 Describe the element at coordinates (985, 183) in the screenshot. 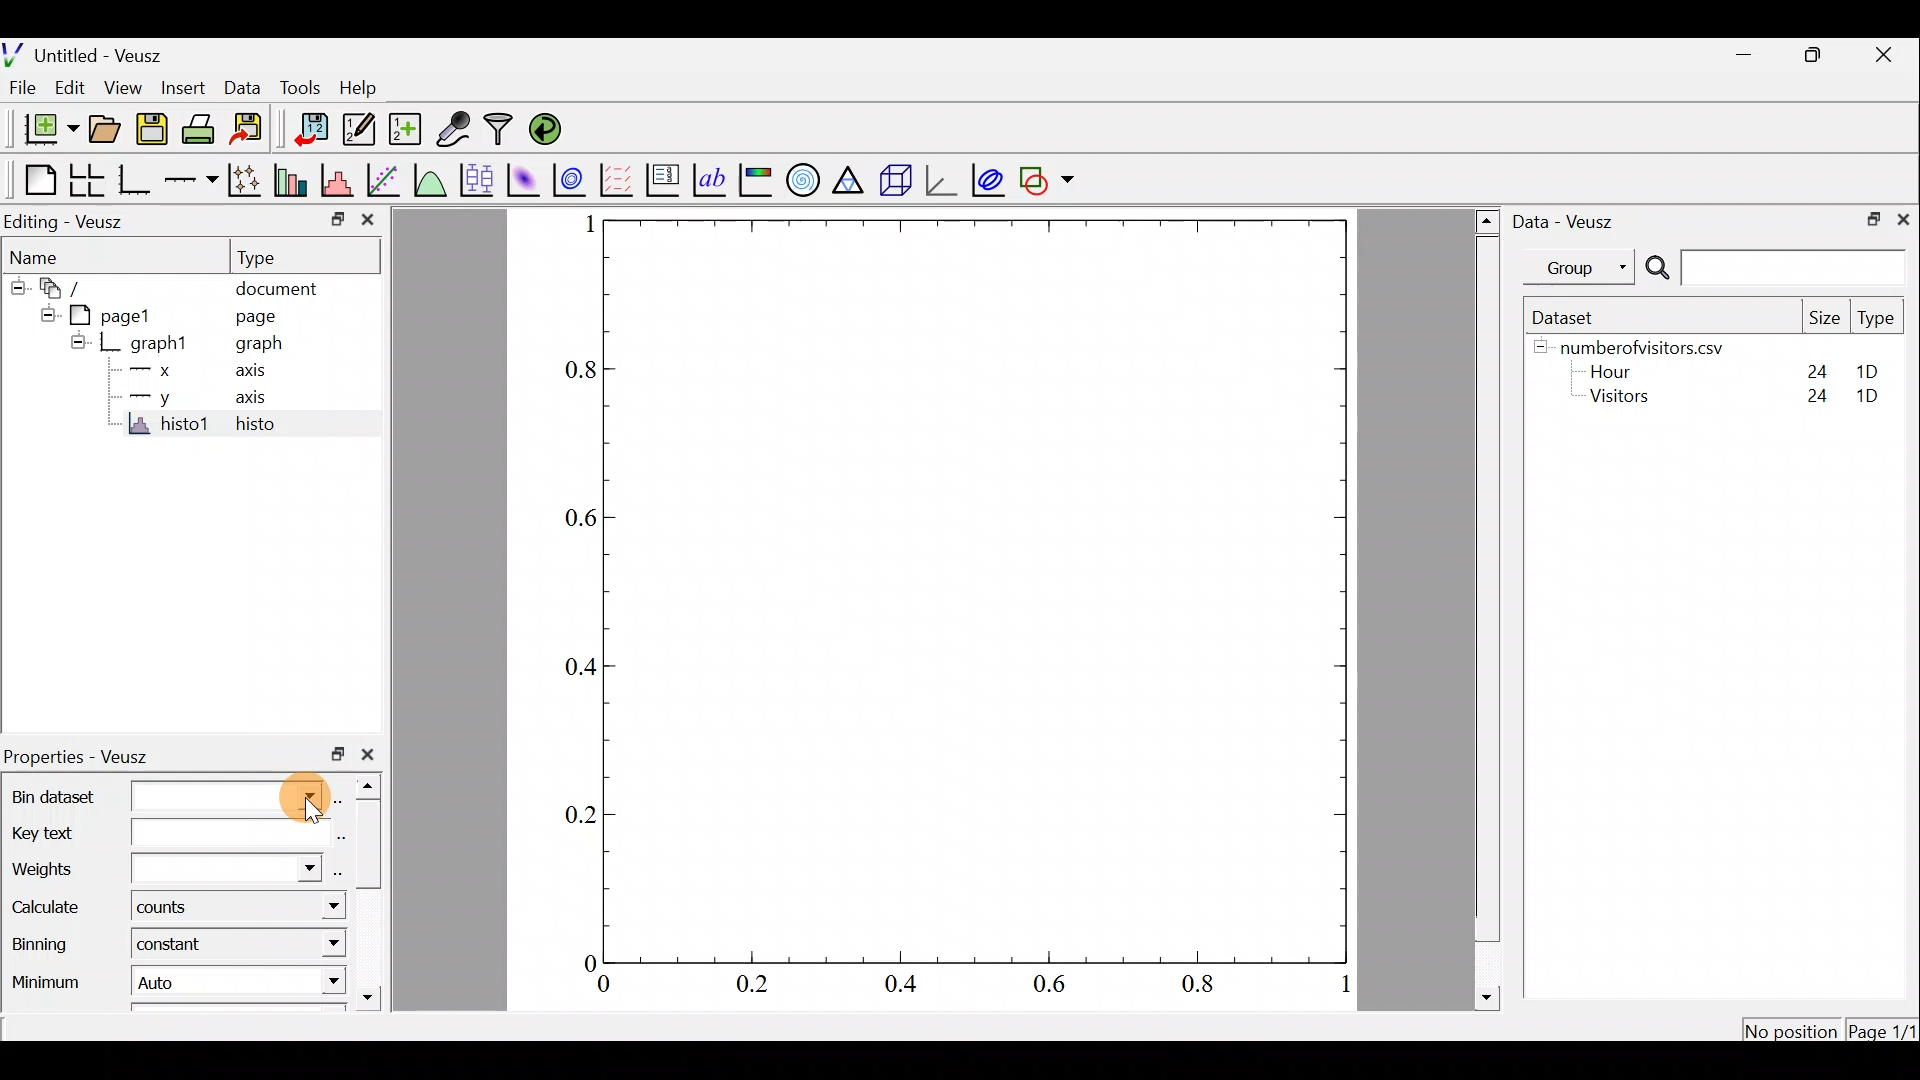

I see `plot covariance ellipses` at that location.